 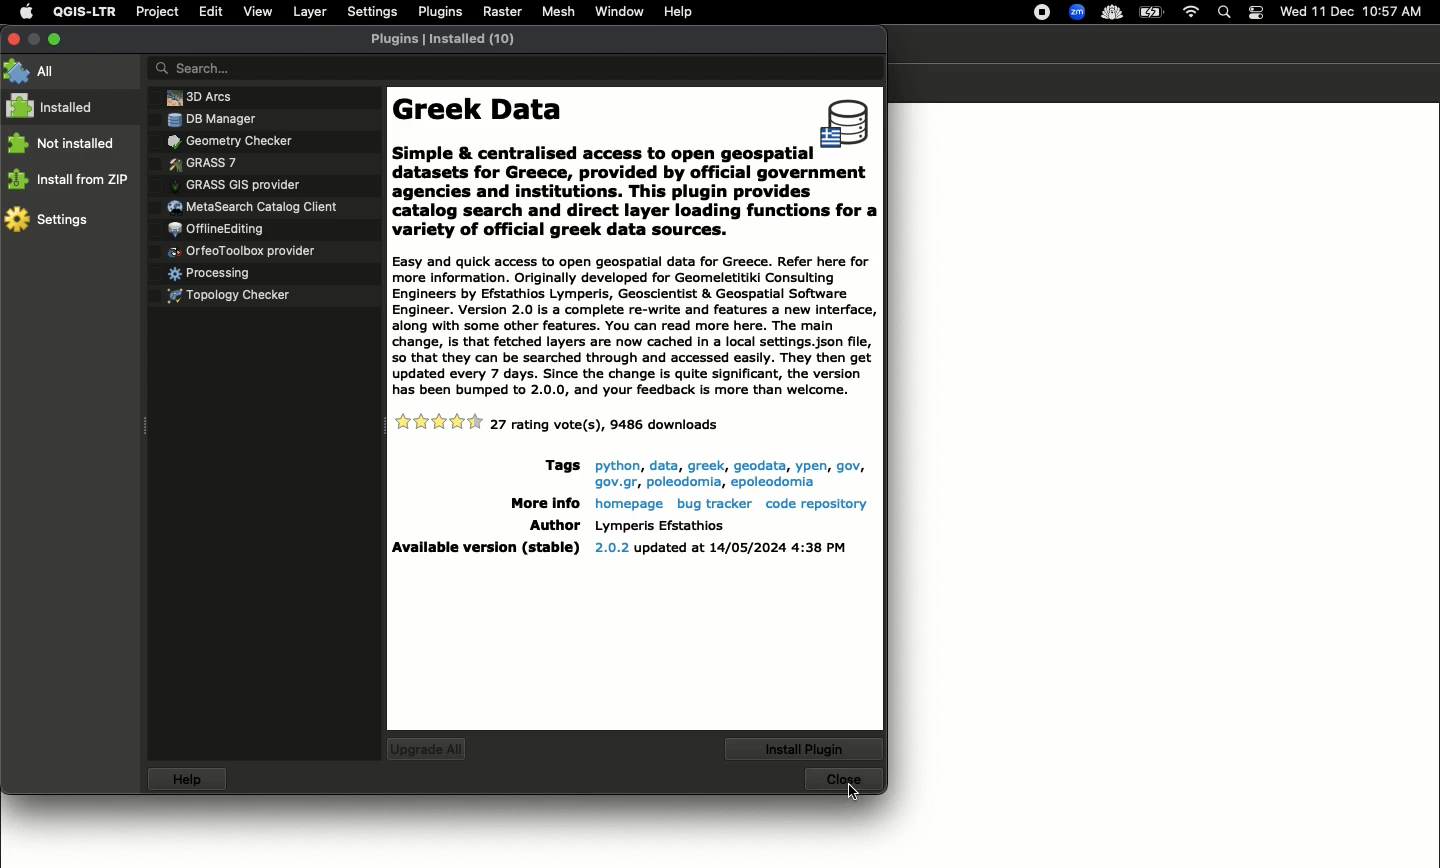 What do you see at coordinates (1353, 11) in the screenshot?
I see `Date time` at bounding box center [1353, 11].